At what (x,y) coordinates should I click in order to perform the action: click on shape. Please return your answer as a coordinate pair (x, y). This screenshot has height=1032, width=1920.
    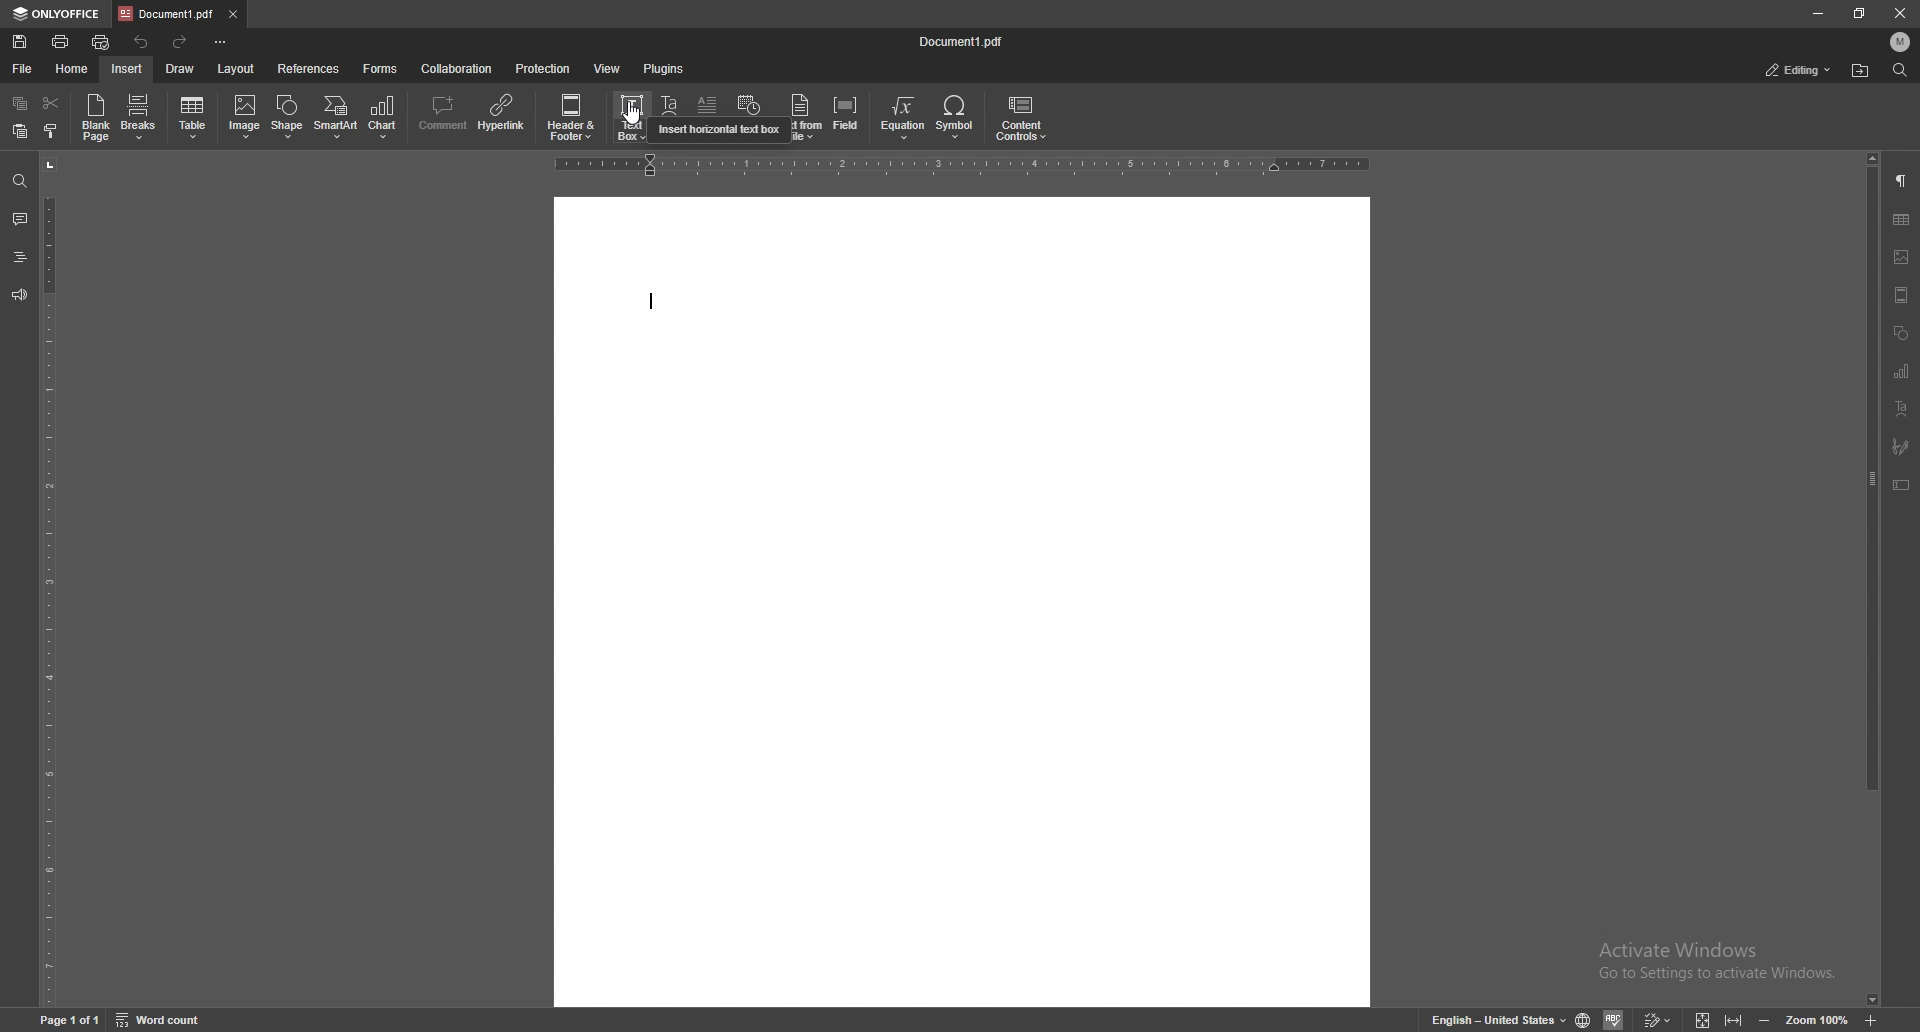
    Looking at the image, I should click on (288, 117).